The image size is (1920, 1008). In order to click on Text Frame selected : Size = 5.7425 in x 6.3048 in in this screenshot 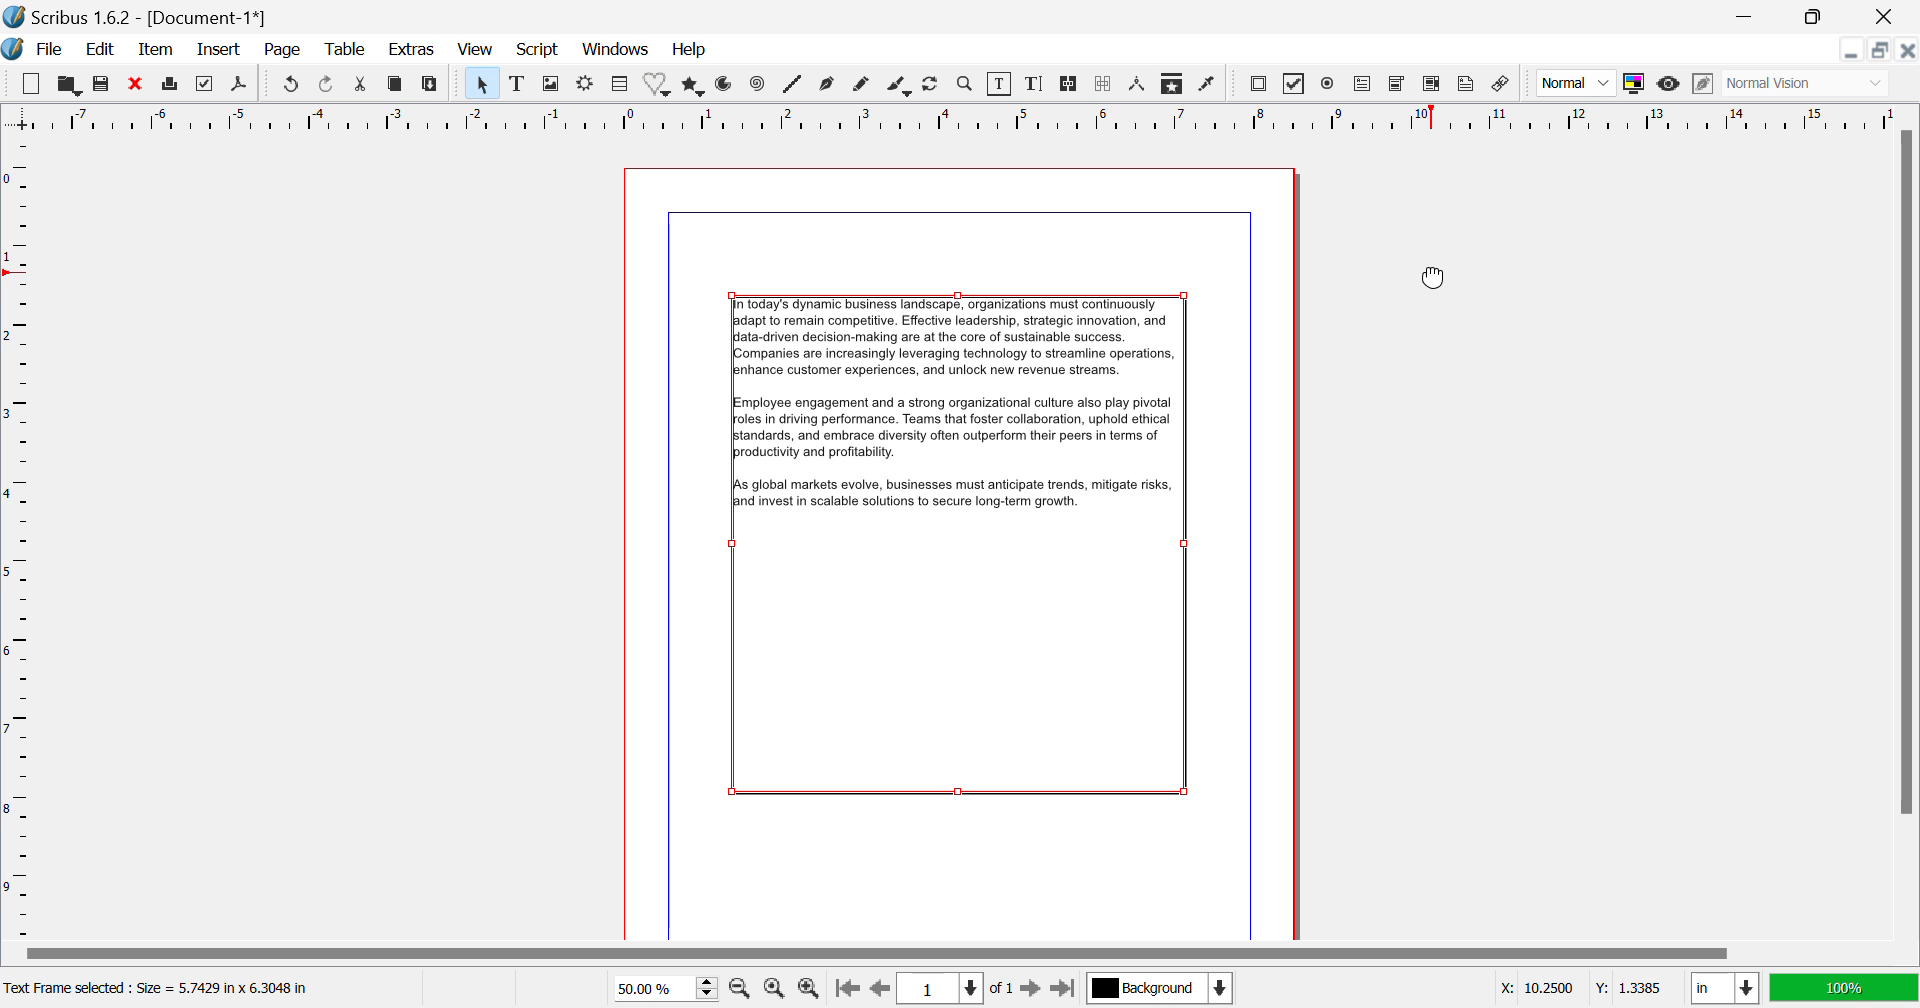, I will do `click(162, 990)`.